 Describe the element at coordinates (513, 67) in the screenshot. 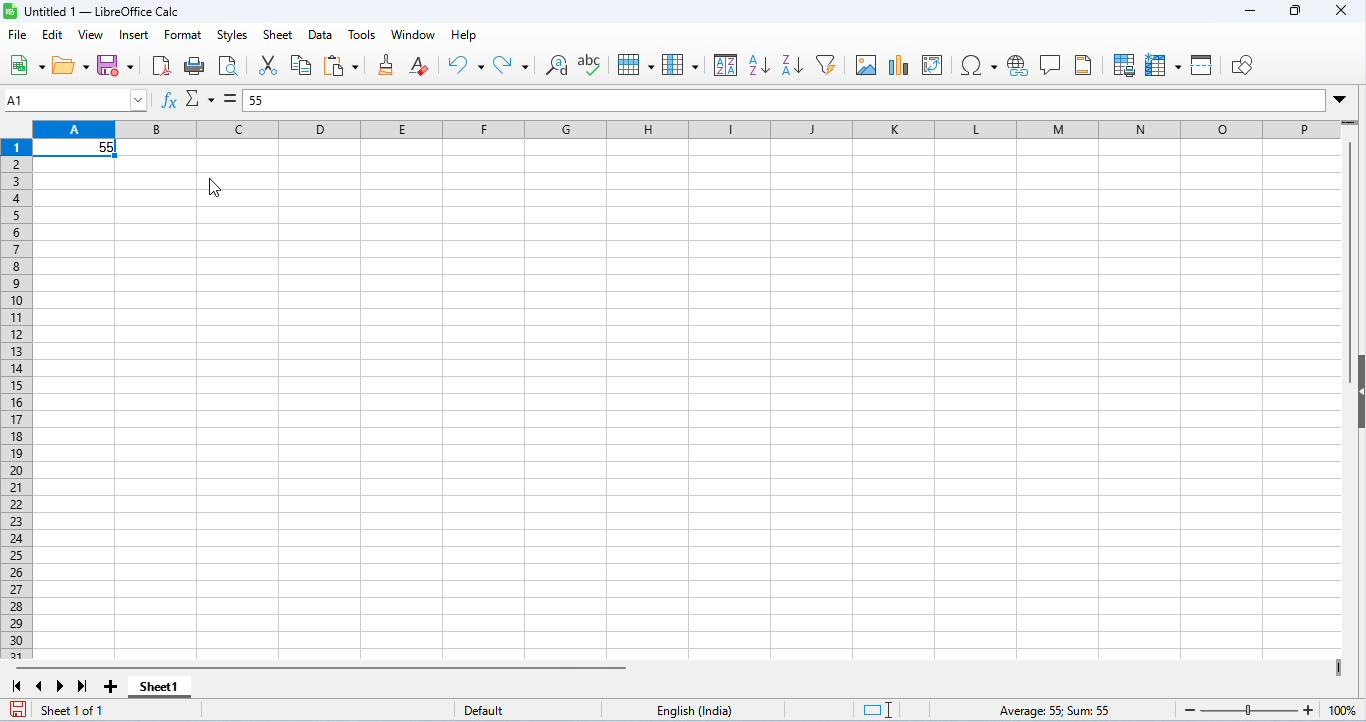

I see `redo` at that location.